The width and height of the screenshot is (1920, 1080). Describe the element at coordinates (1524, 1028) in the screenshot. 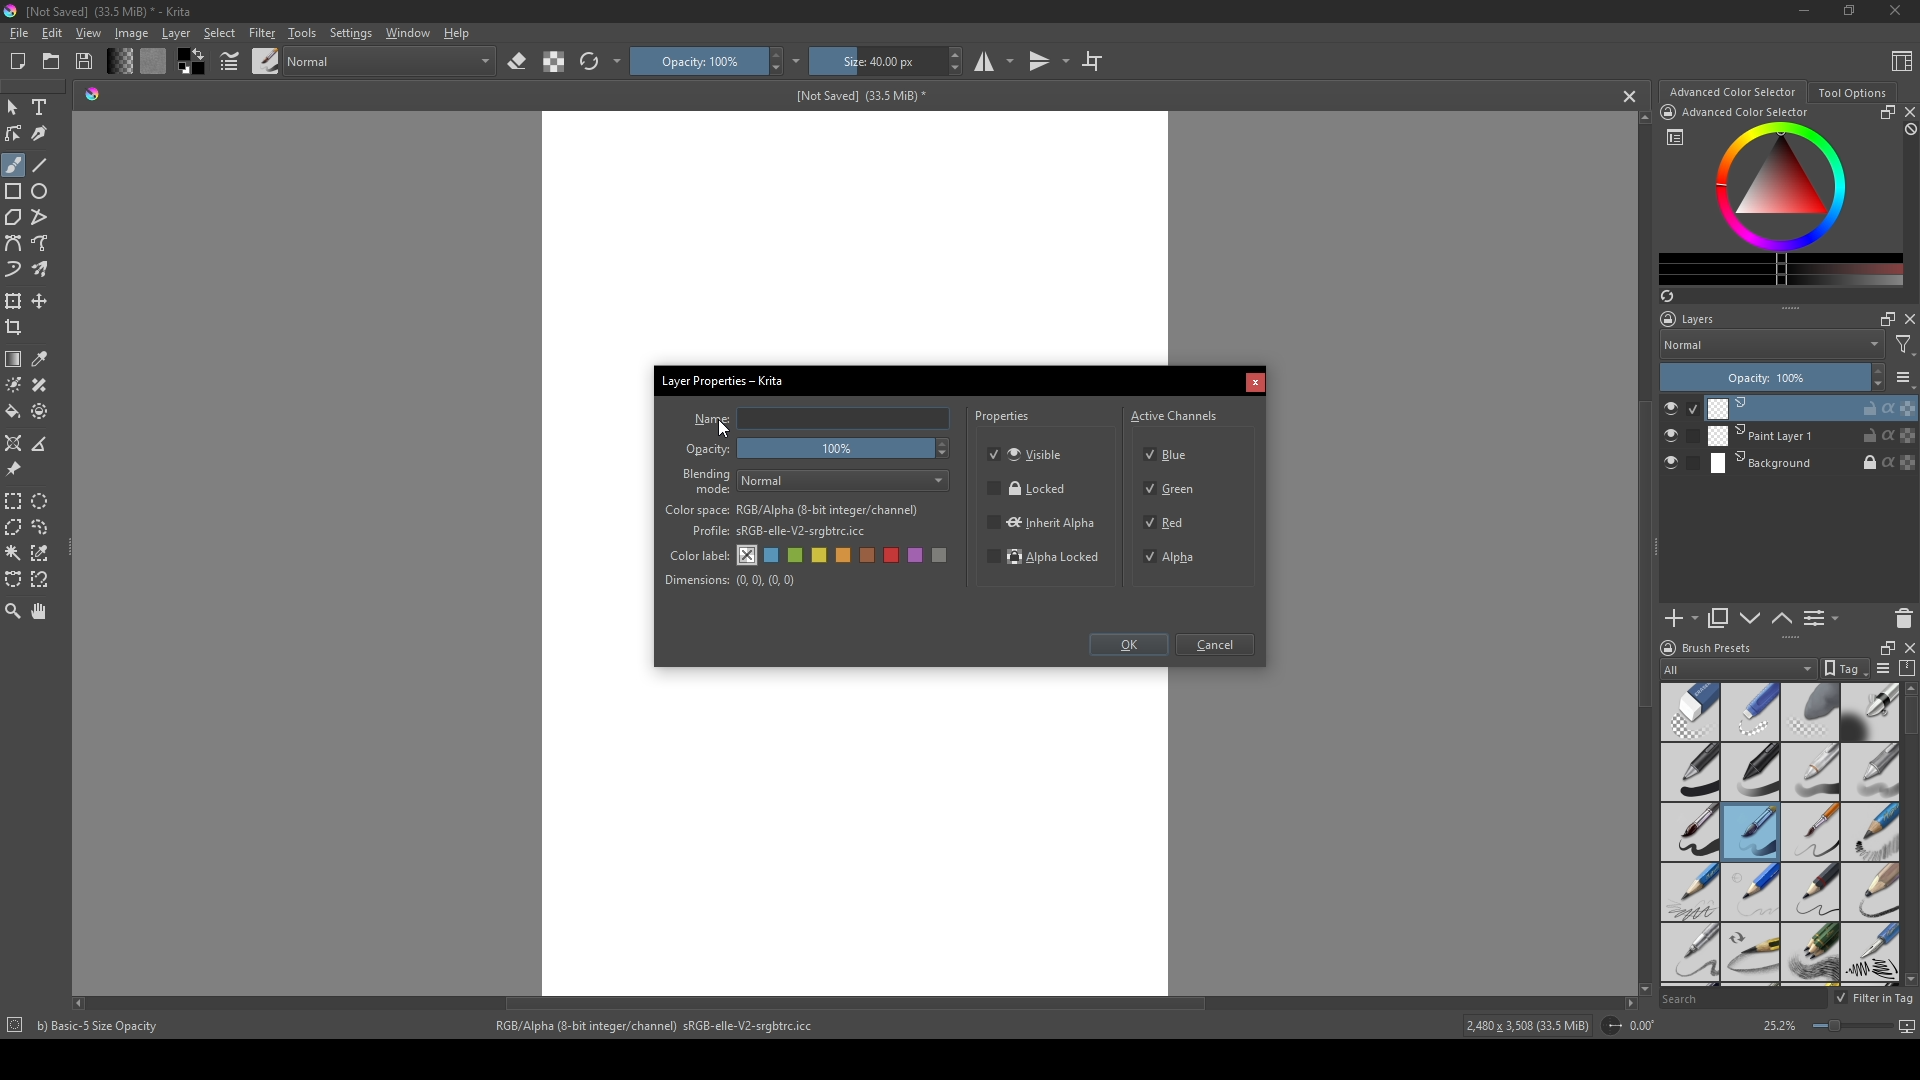

I see `2,480 x 3,508 (33.5 MiB)` at that location.